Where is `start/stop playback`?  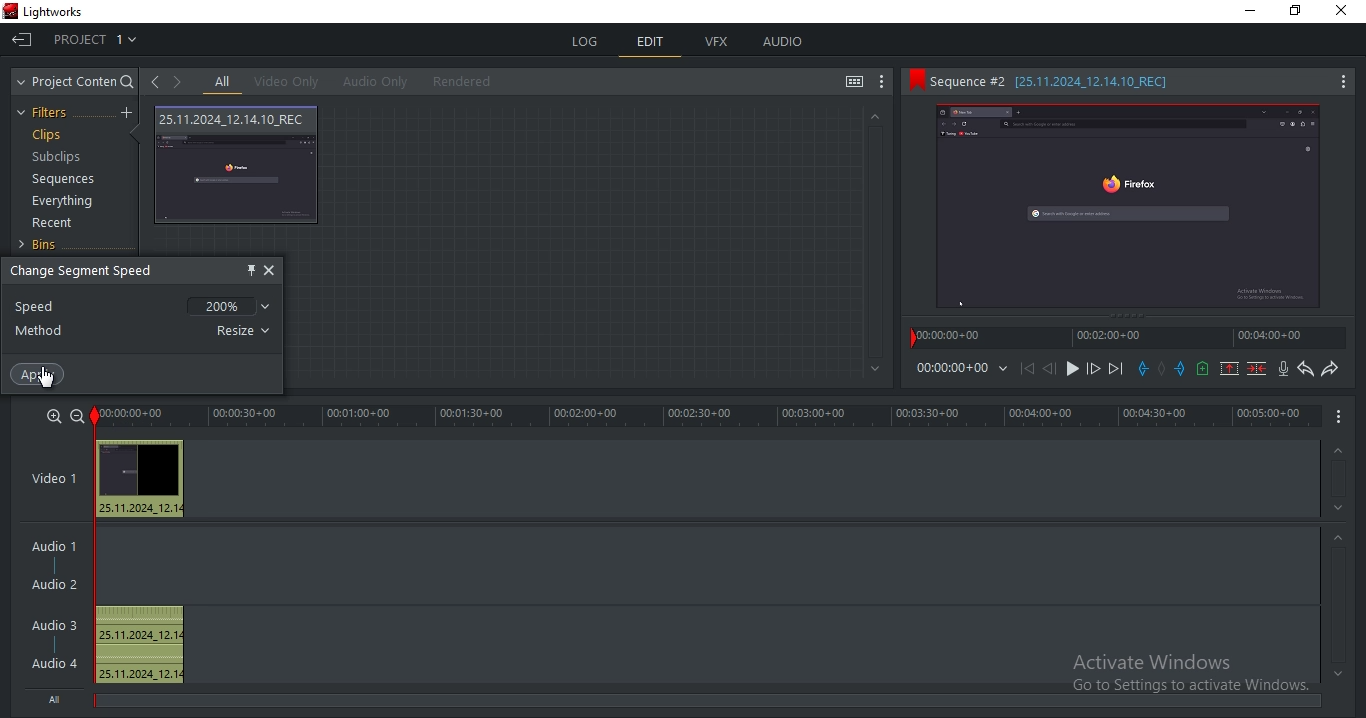
start/stop playback is located at coordinates (1073, 369).